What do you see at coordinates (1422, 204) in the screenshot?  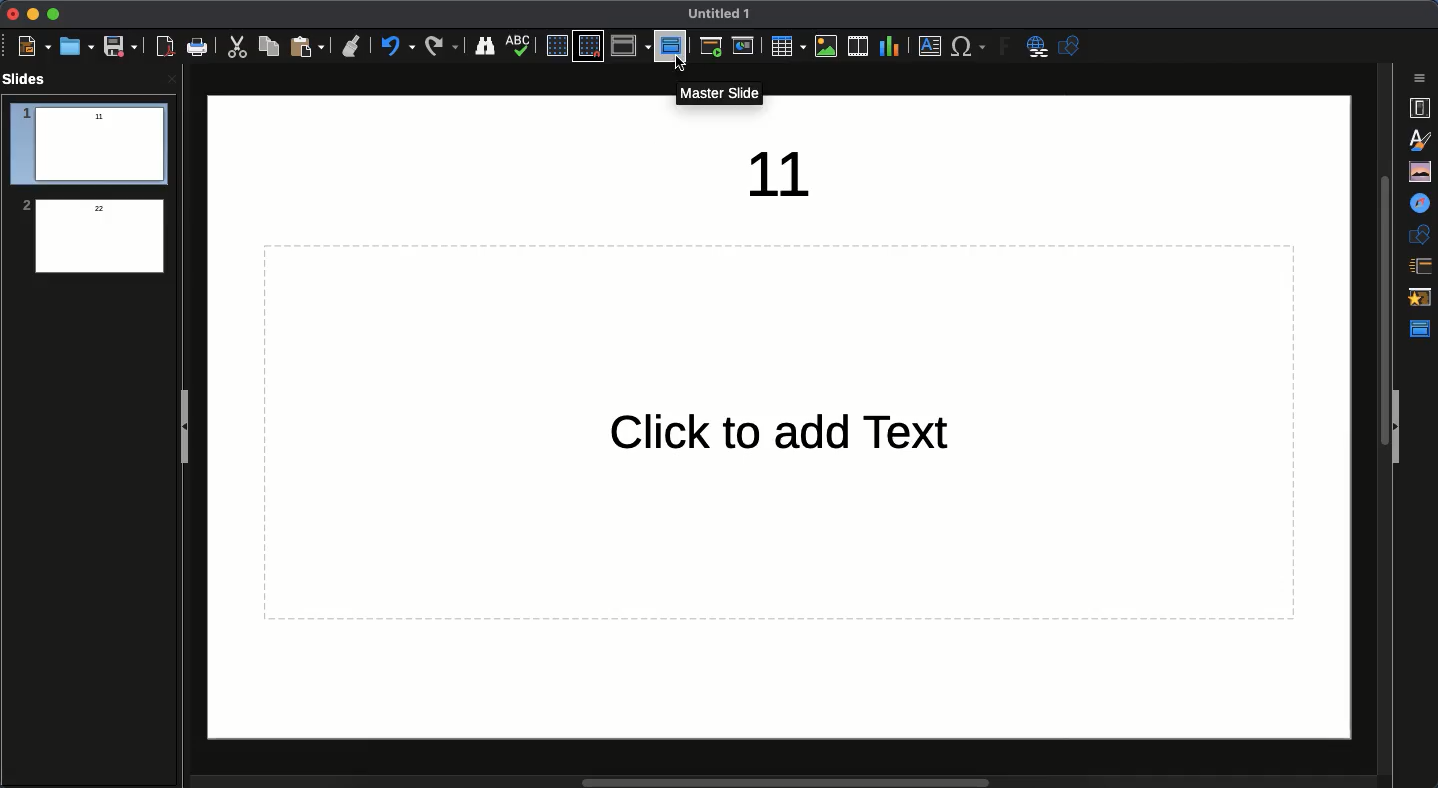 I see `Navigator` at bounding box center [1422, 204].